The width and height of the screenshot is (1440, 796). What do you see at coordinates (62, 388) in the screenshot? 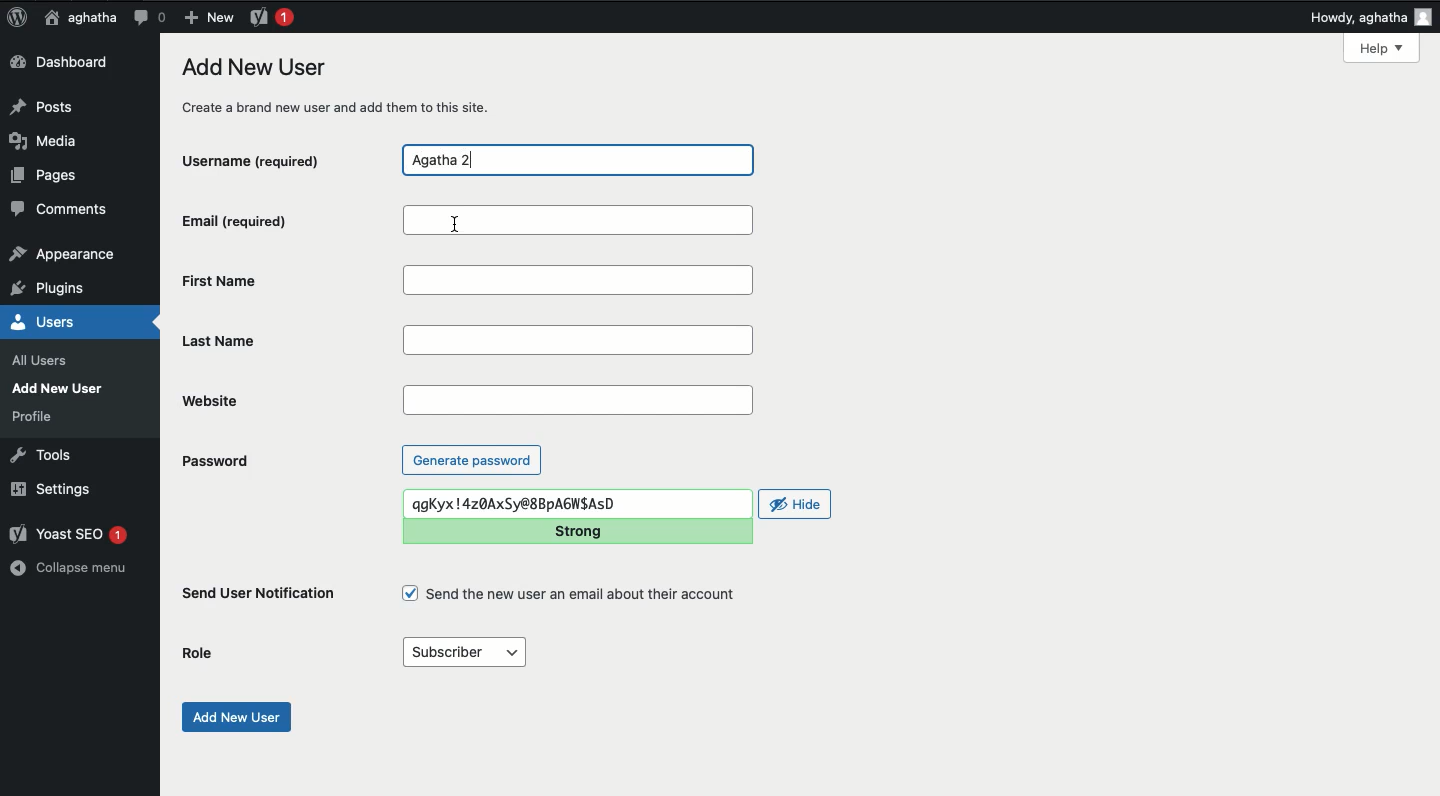
I see `Add New User` at bounding box center [62, 388].